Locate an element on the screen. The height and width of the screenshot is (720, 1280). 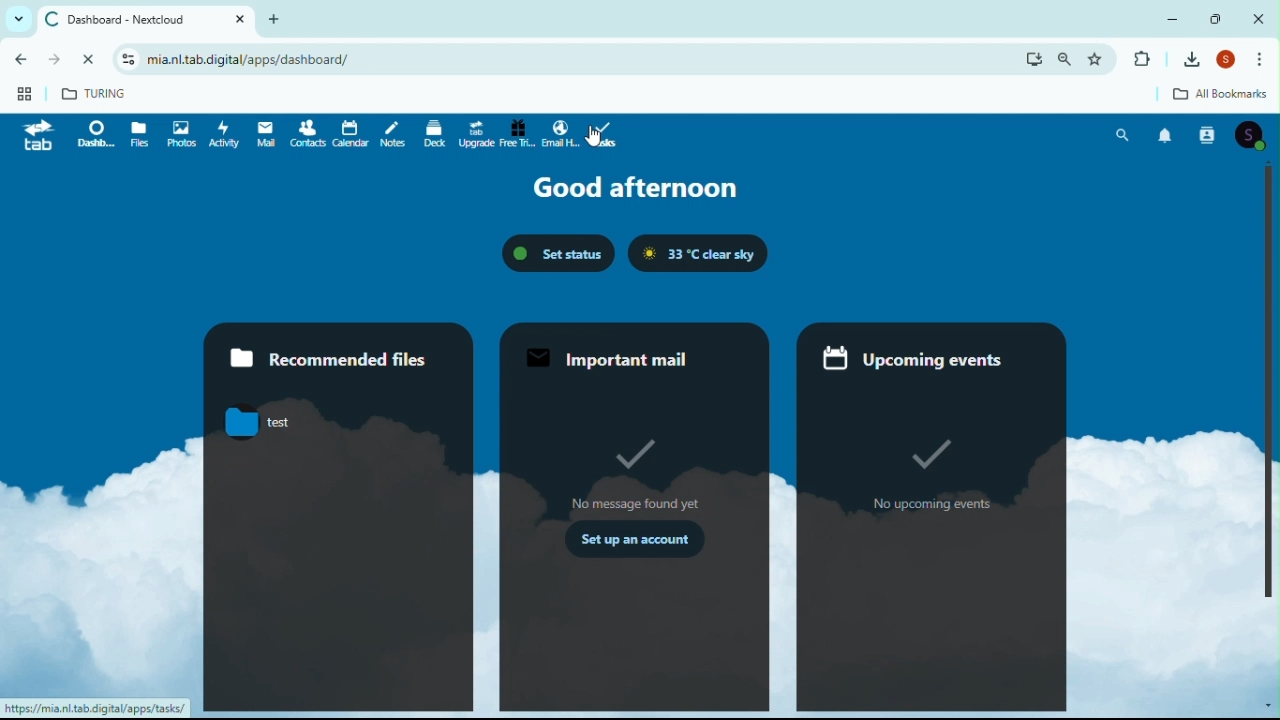
Email highlight is located at coordinates (560, 135).